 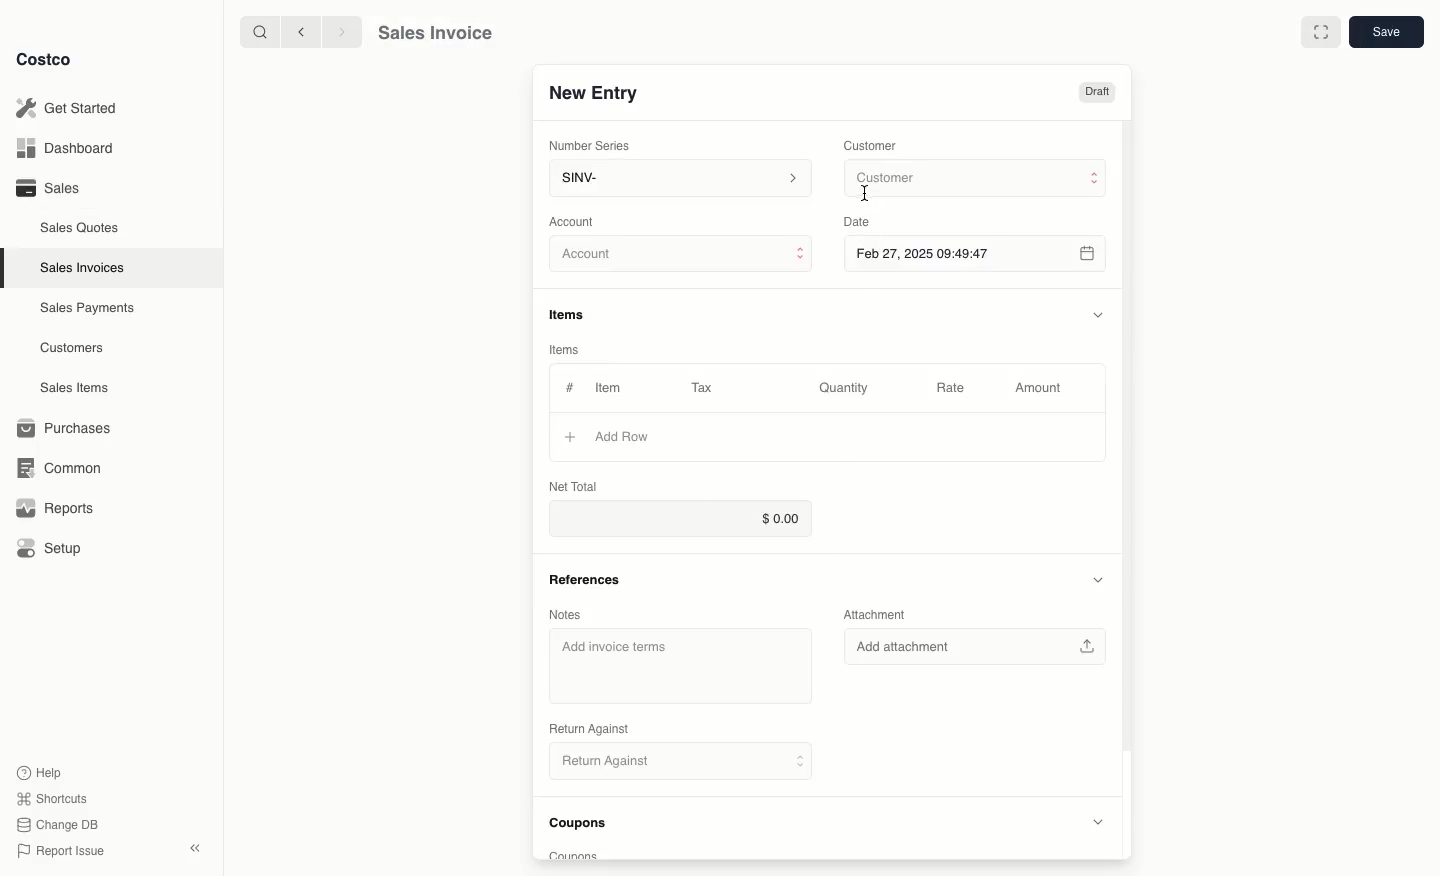 I want to click on Account, so click(x=681, y=255).